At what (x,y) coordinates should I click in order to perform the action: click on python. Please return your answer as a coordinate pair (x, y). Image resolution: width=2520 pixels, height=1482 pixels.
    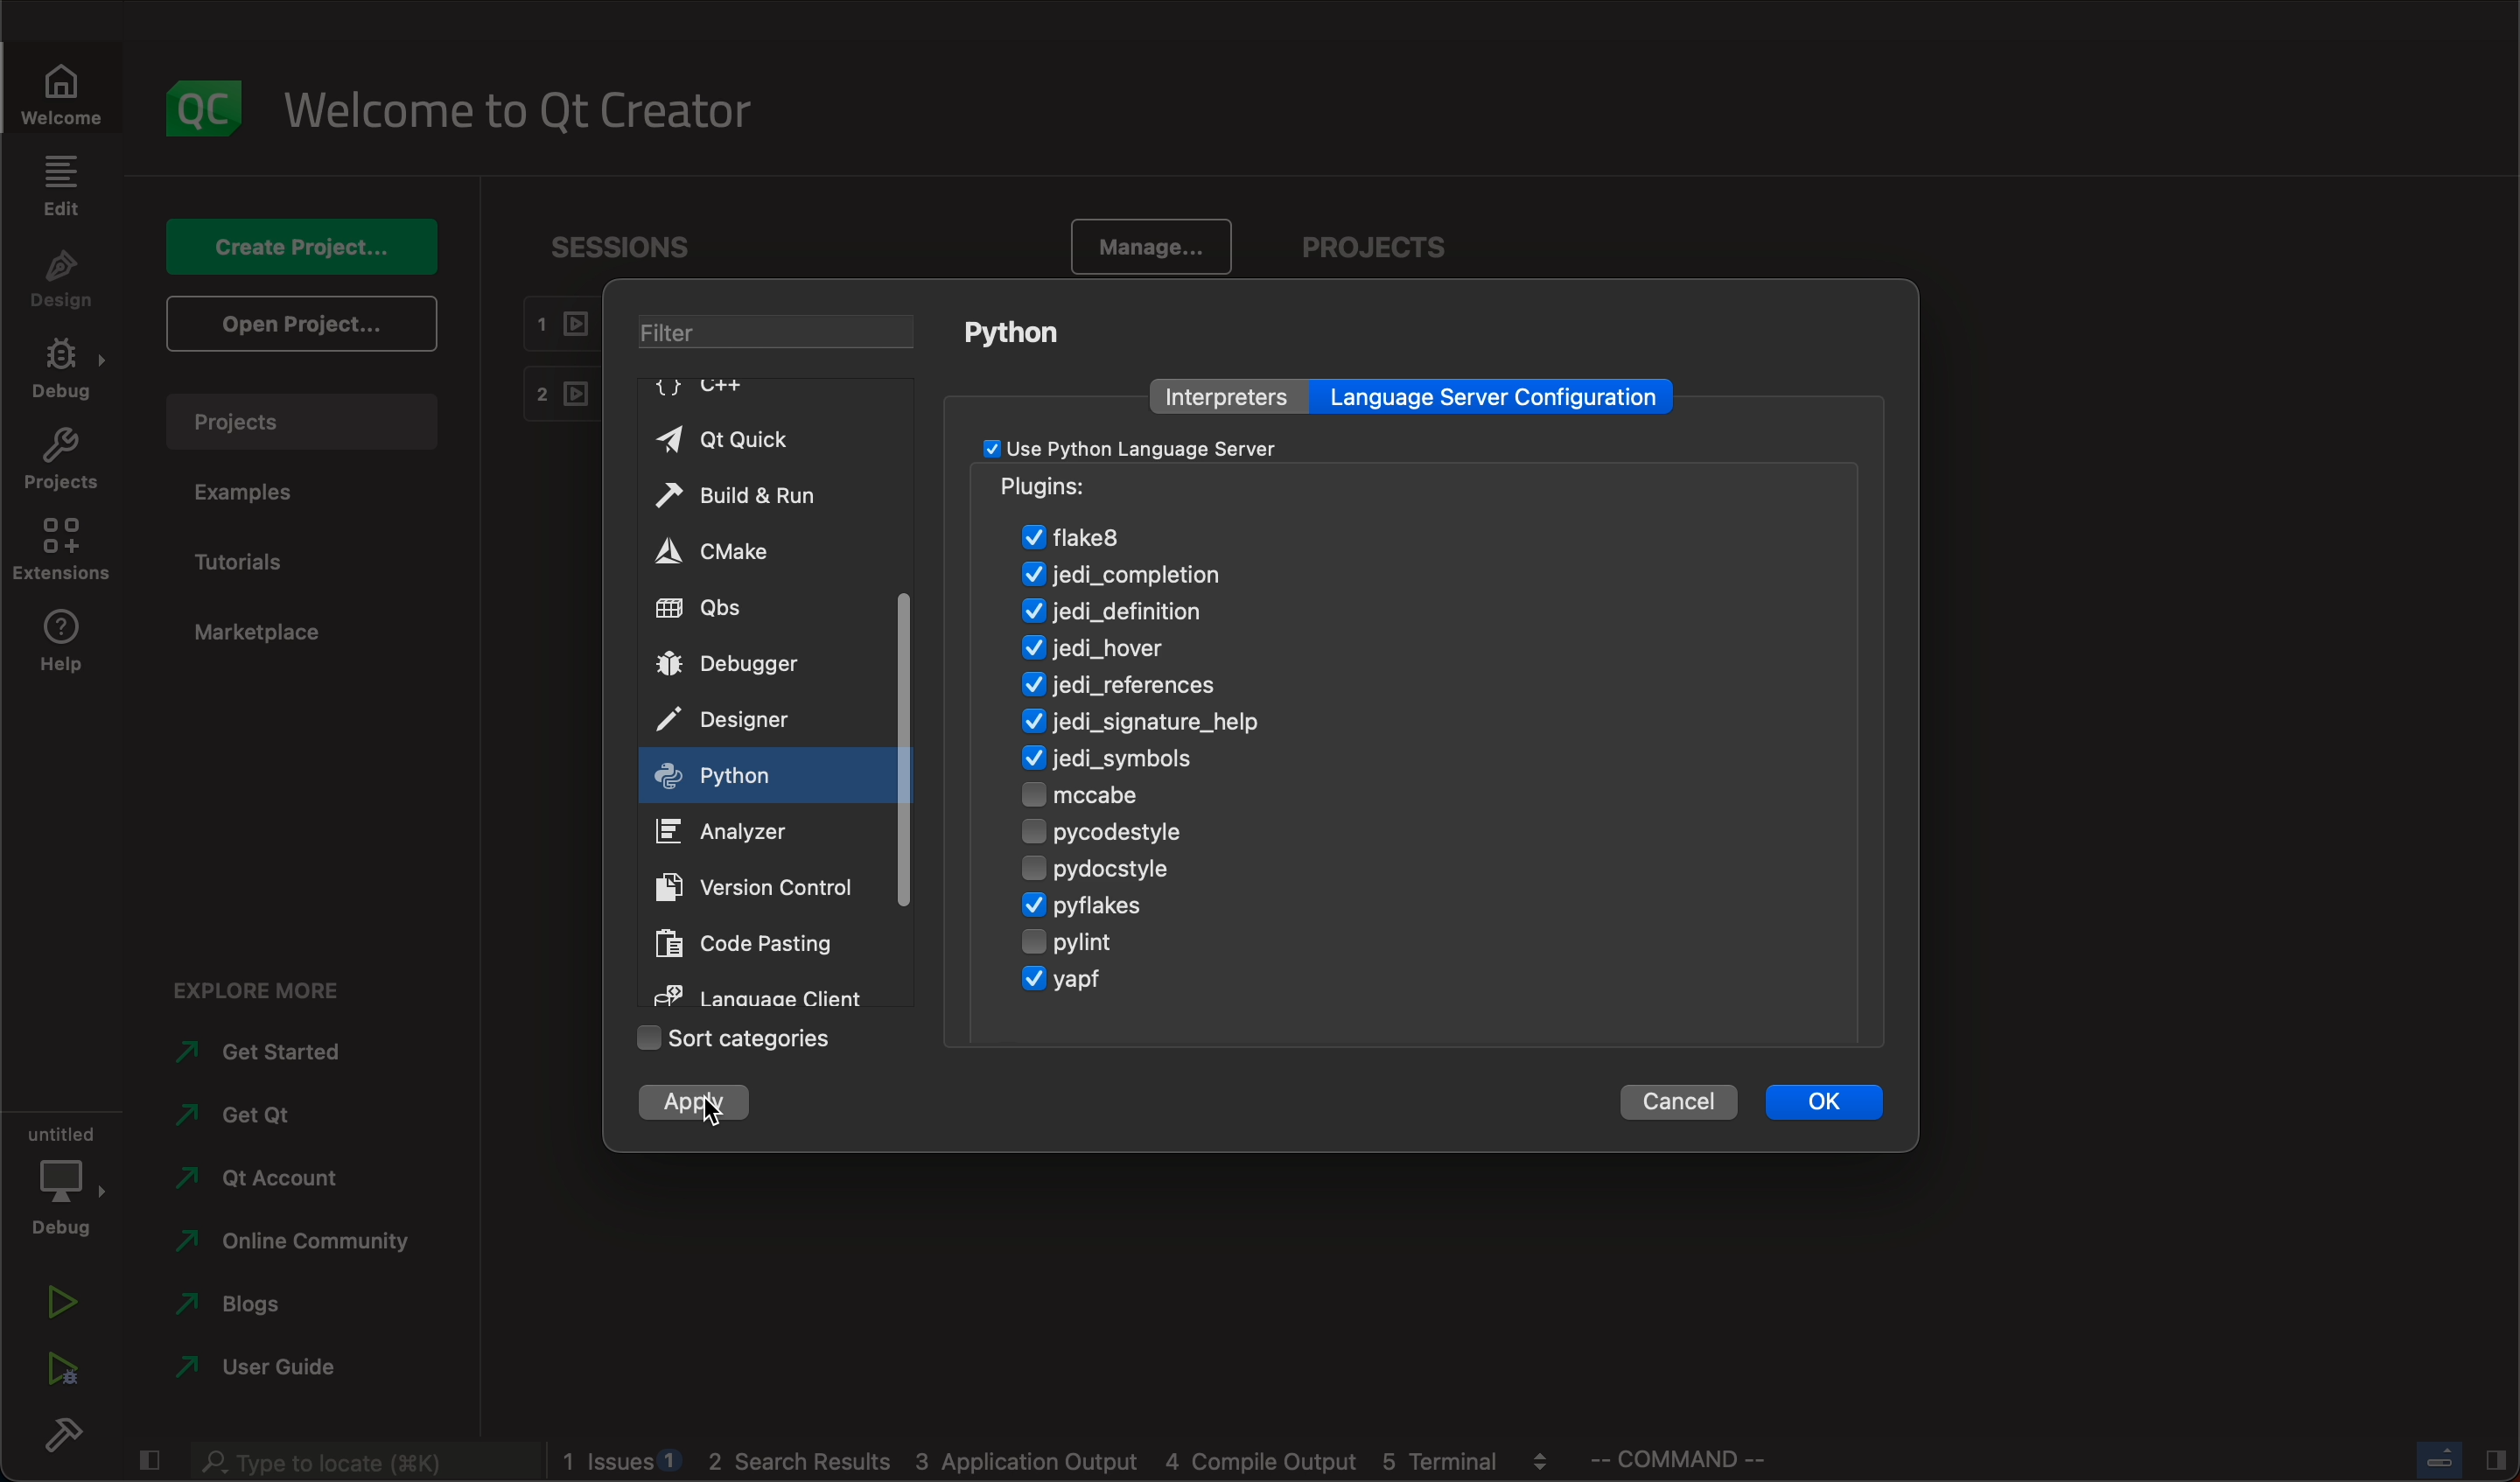
    Looking at the image, I should click on (1016, 336).